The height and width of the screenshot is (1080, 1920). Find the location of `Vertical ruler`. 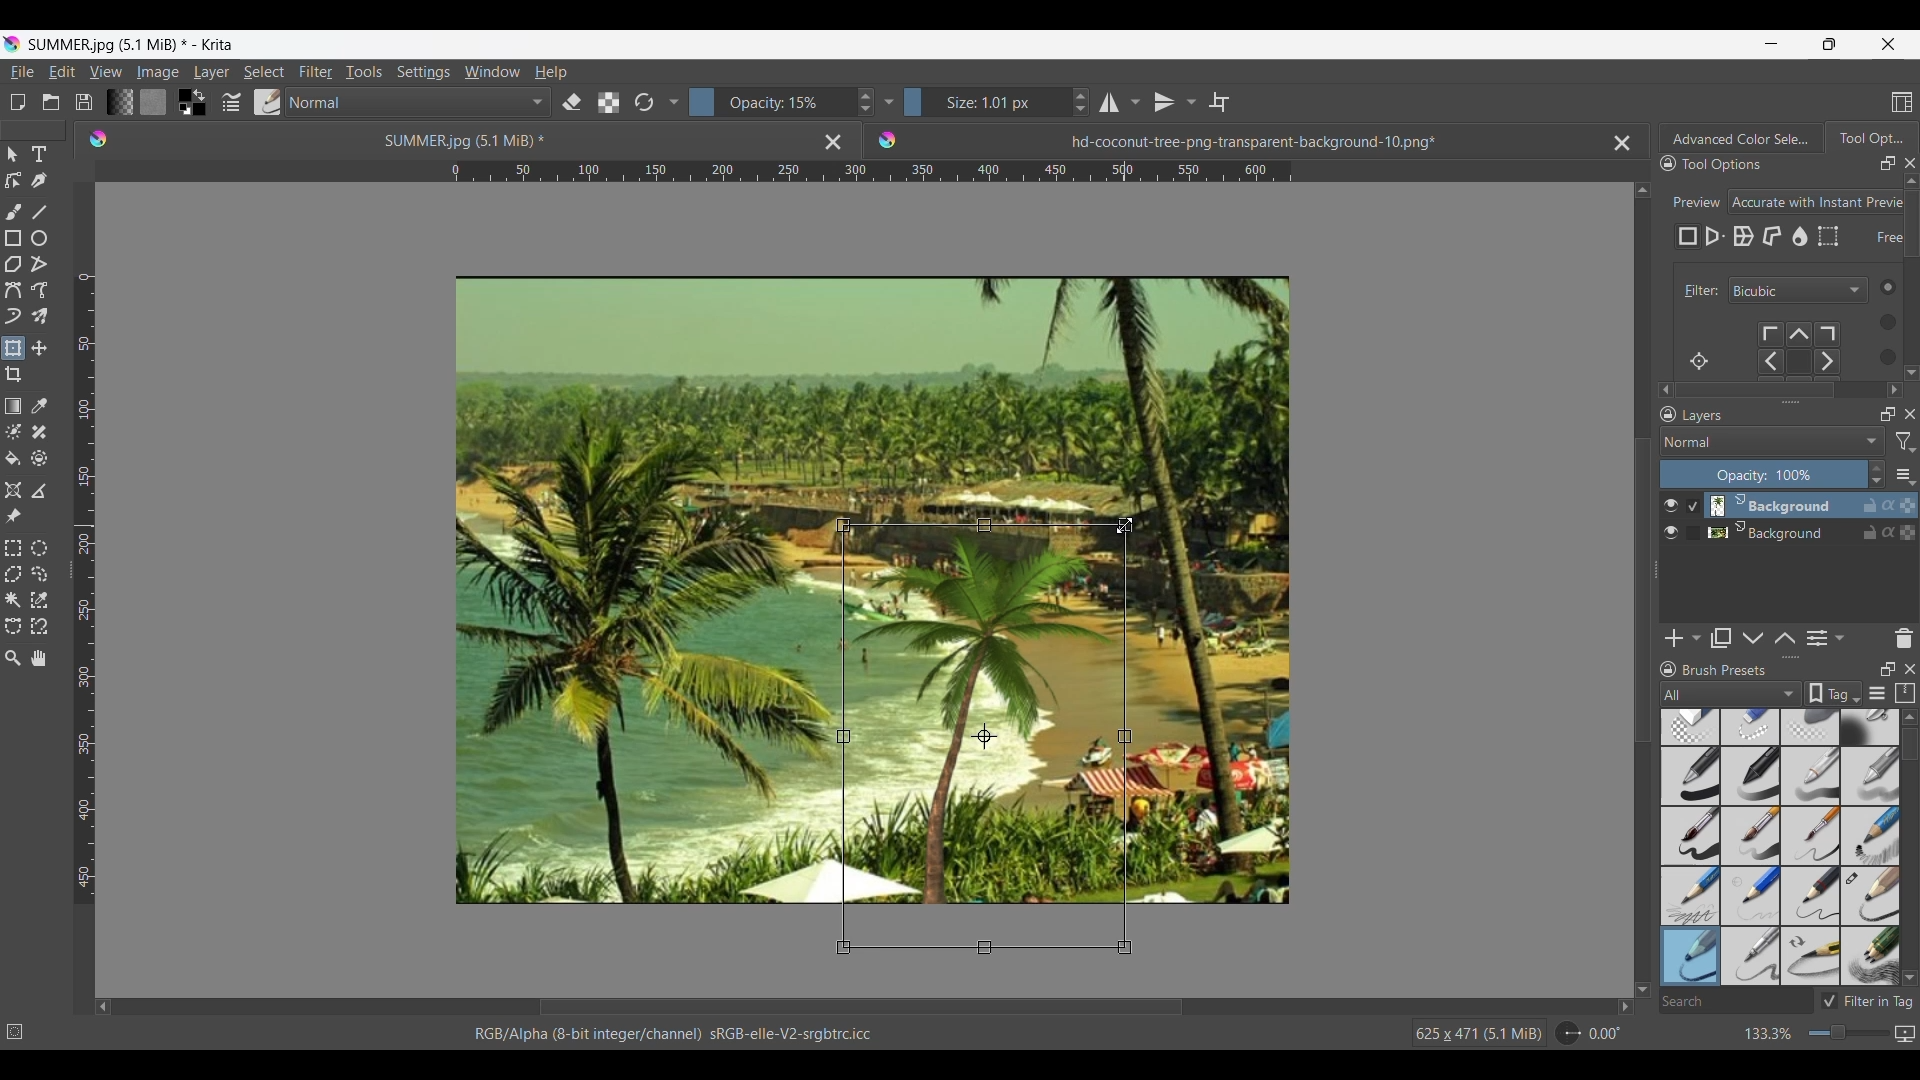

Vertical ruler is located at coordinates (85, 589).